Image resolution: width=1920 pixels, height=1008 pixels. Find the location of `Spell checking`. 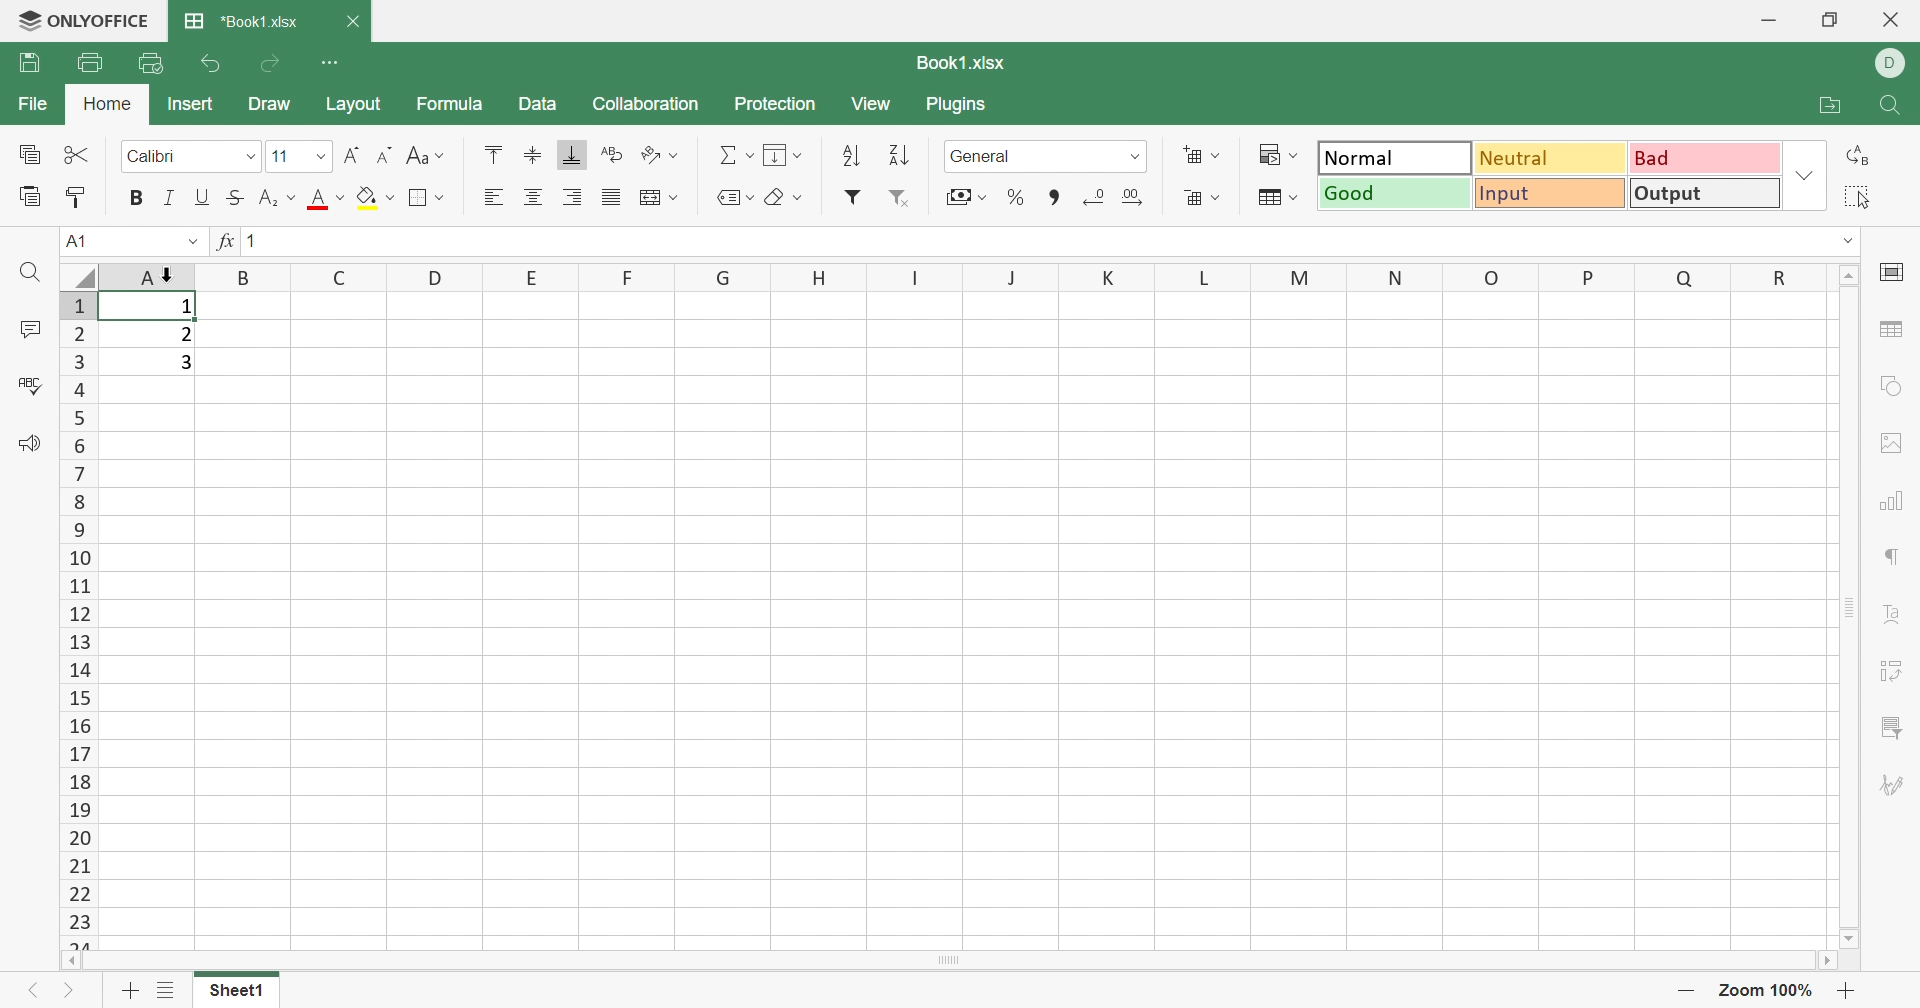

Spell checking is located at coordinates (33, 387).